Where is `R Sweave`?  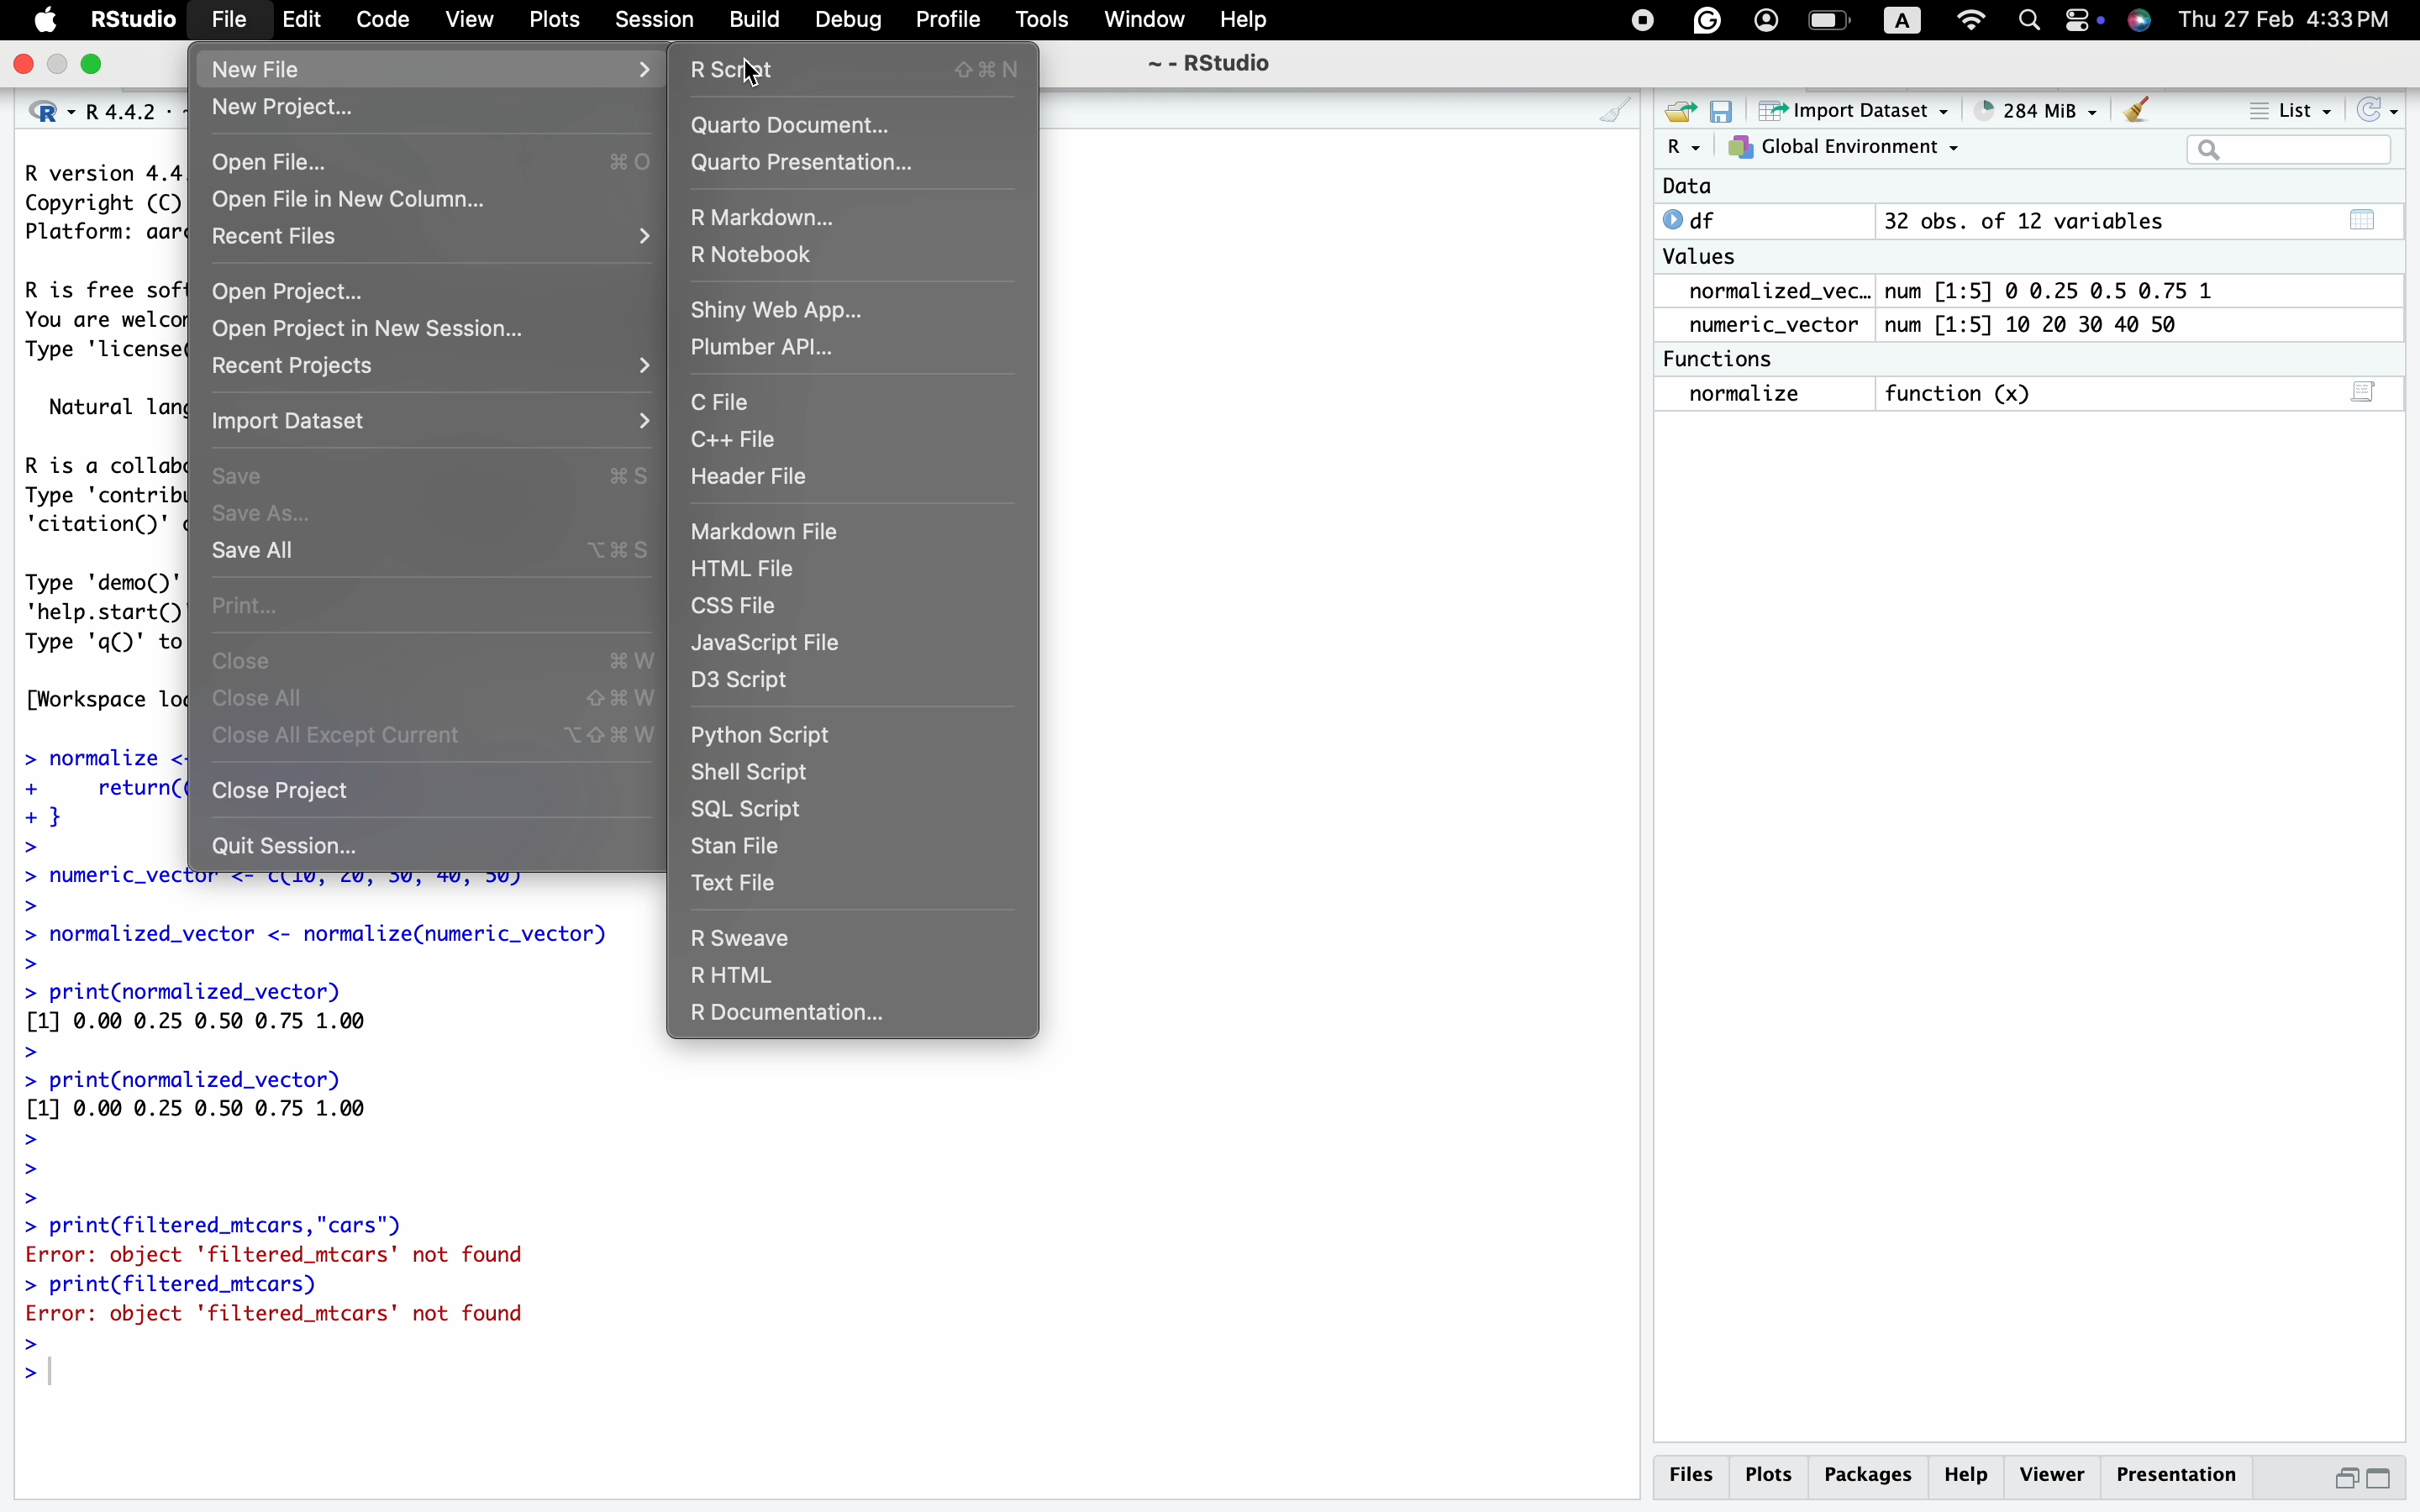 R Sweave is located at coordinates (743, 935).